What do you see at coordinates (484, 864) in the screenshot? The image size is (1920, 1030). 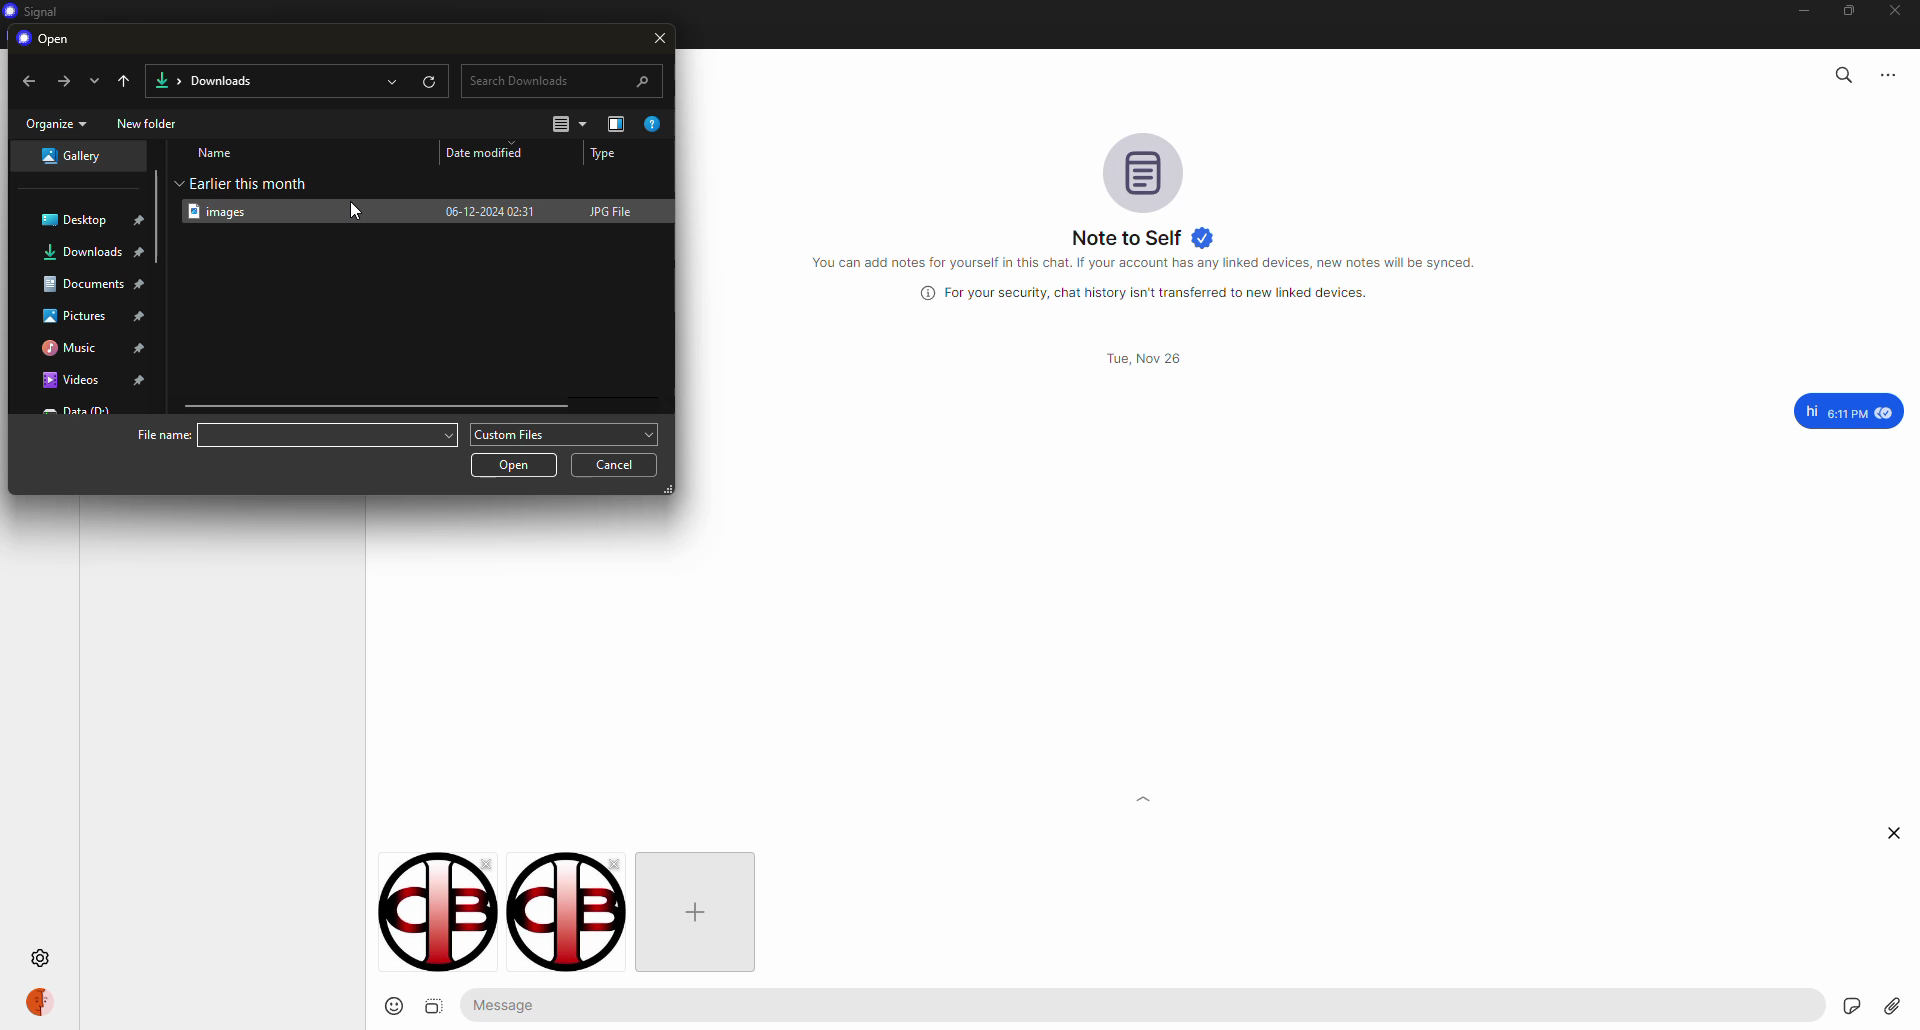 I see `close` at bounding box center [484, 864].